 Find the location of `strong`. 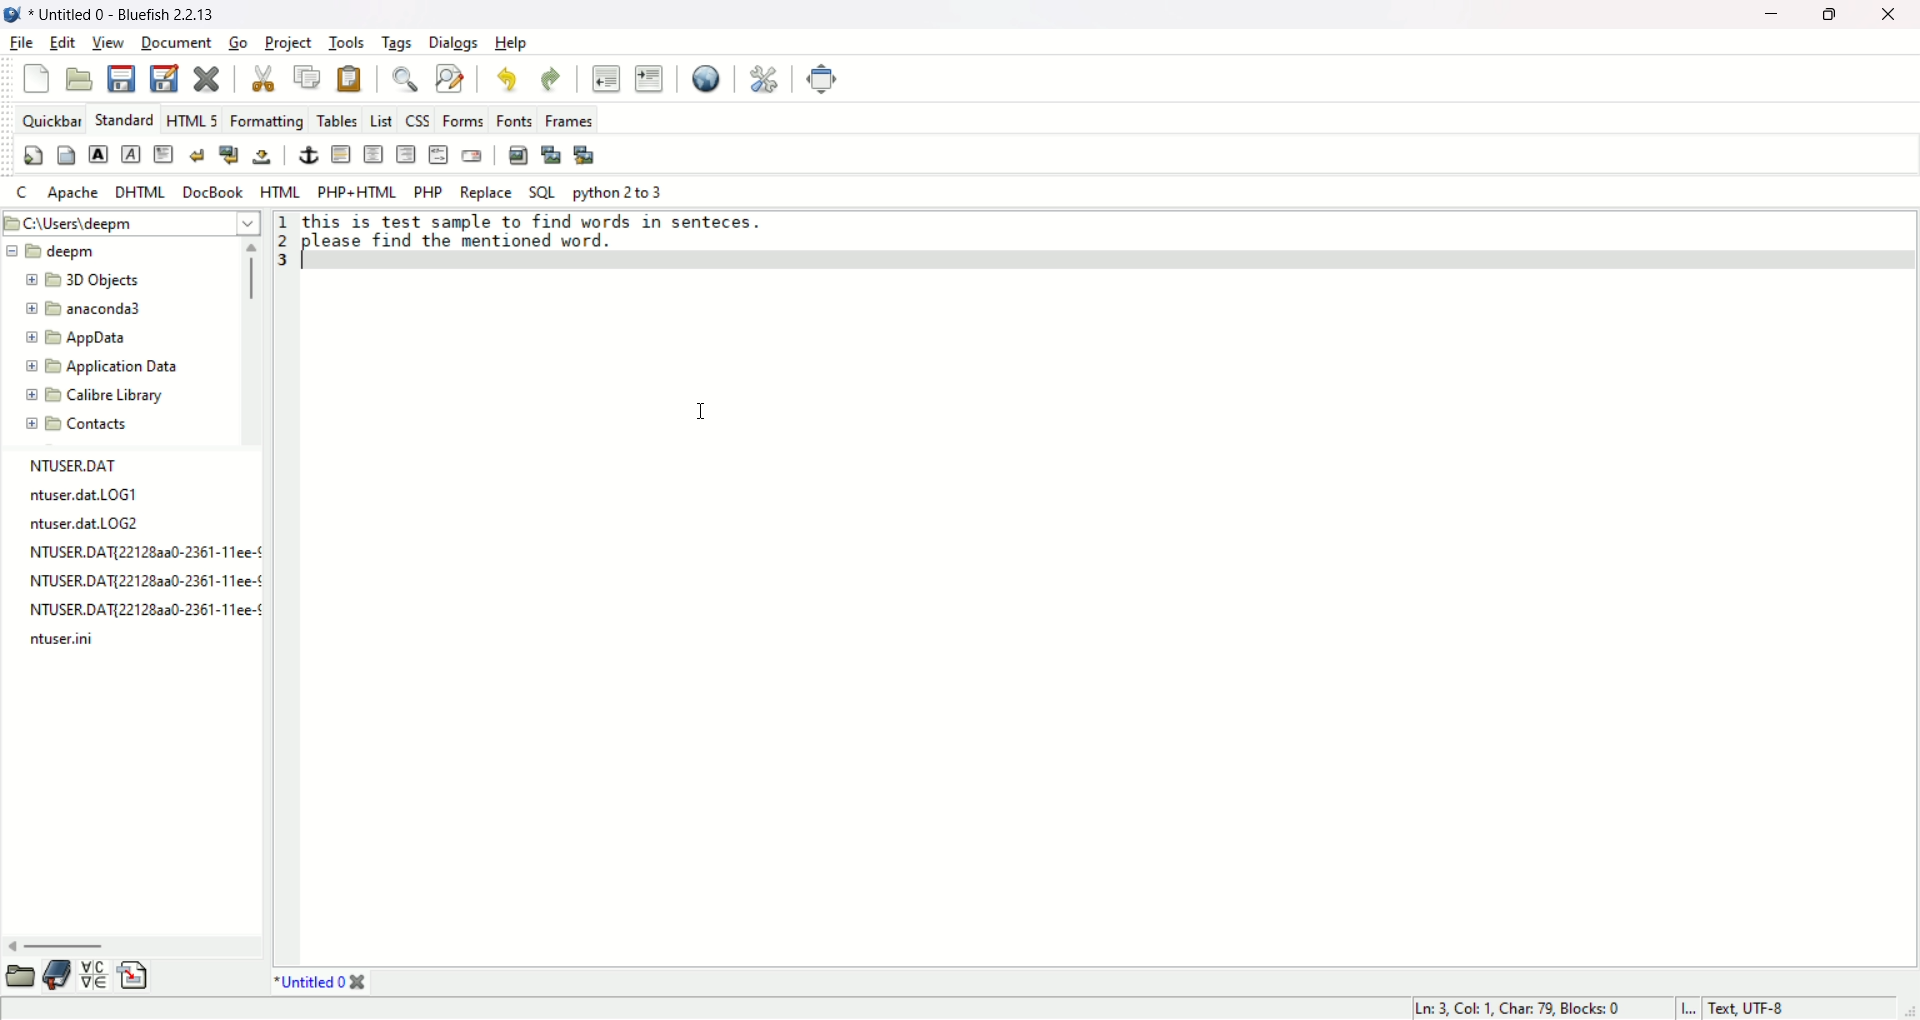

strong is located at coordinates (97, 154).